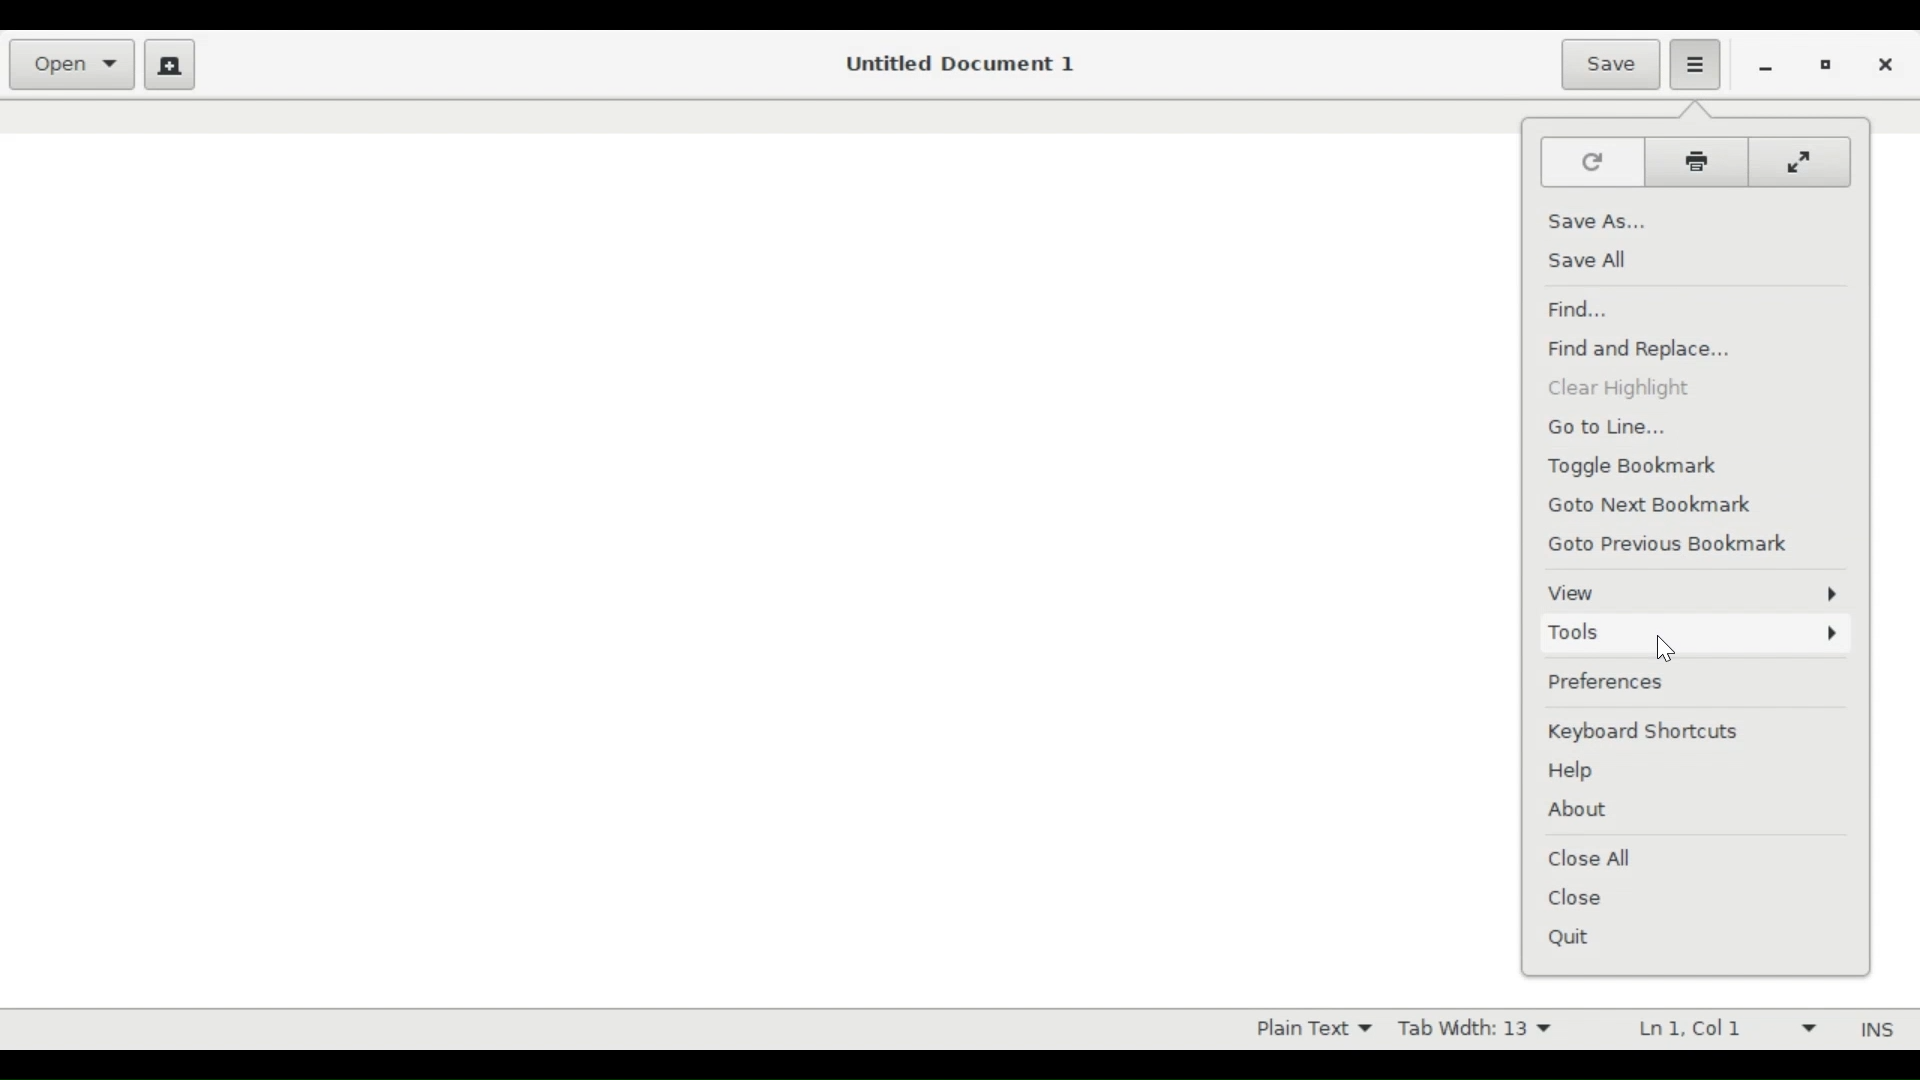  What do you see at coordinates (1580, 898) in the screenshot?
I see `Close` at bounding box center [1580, 898].